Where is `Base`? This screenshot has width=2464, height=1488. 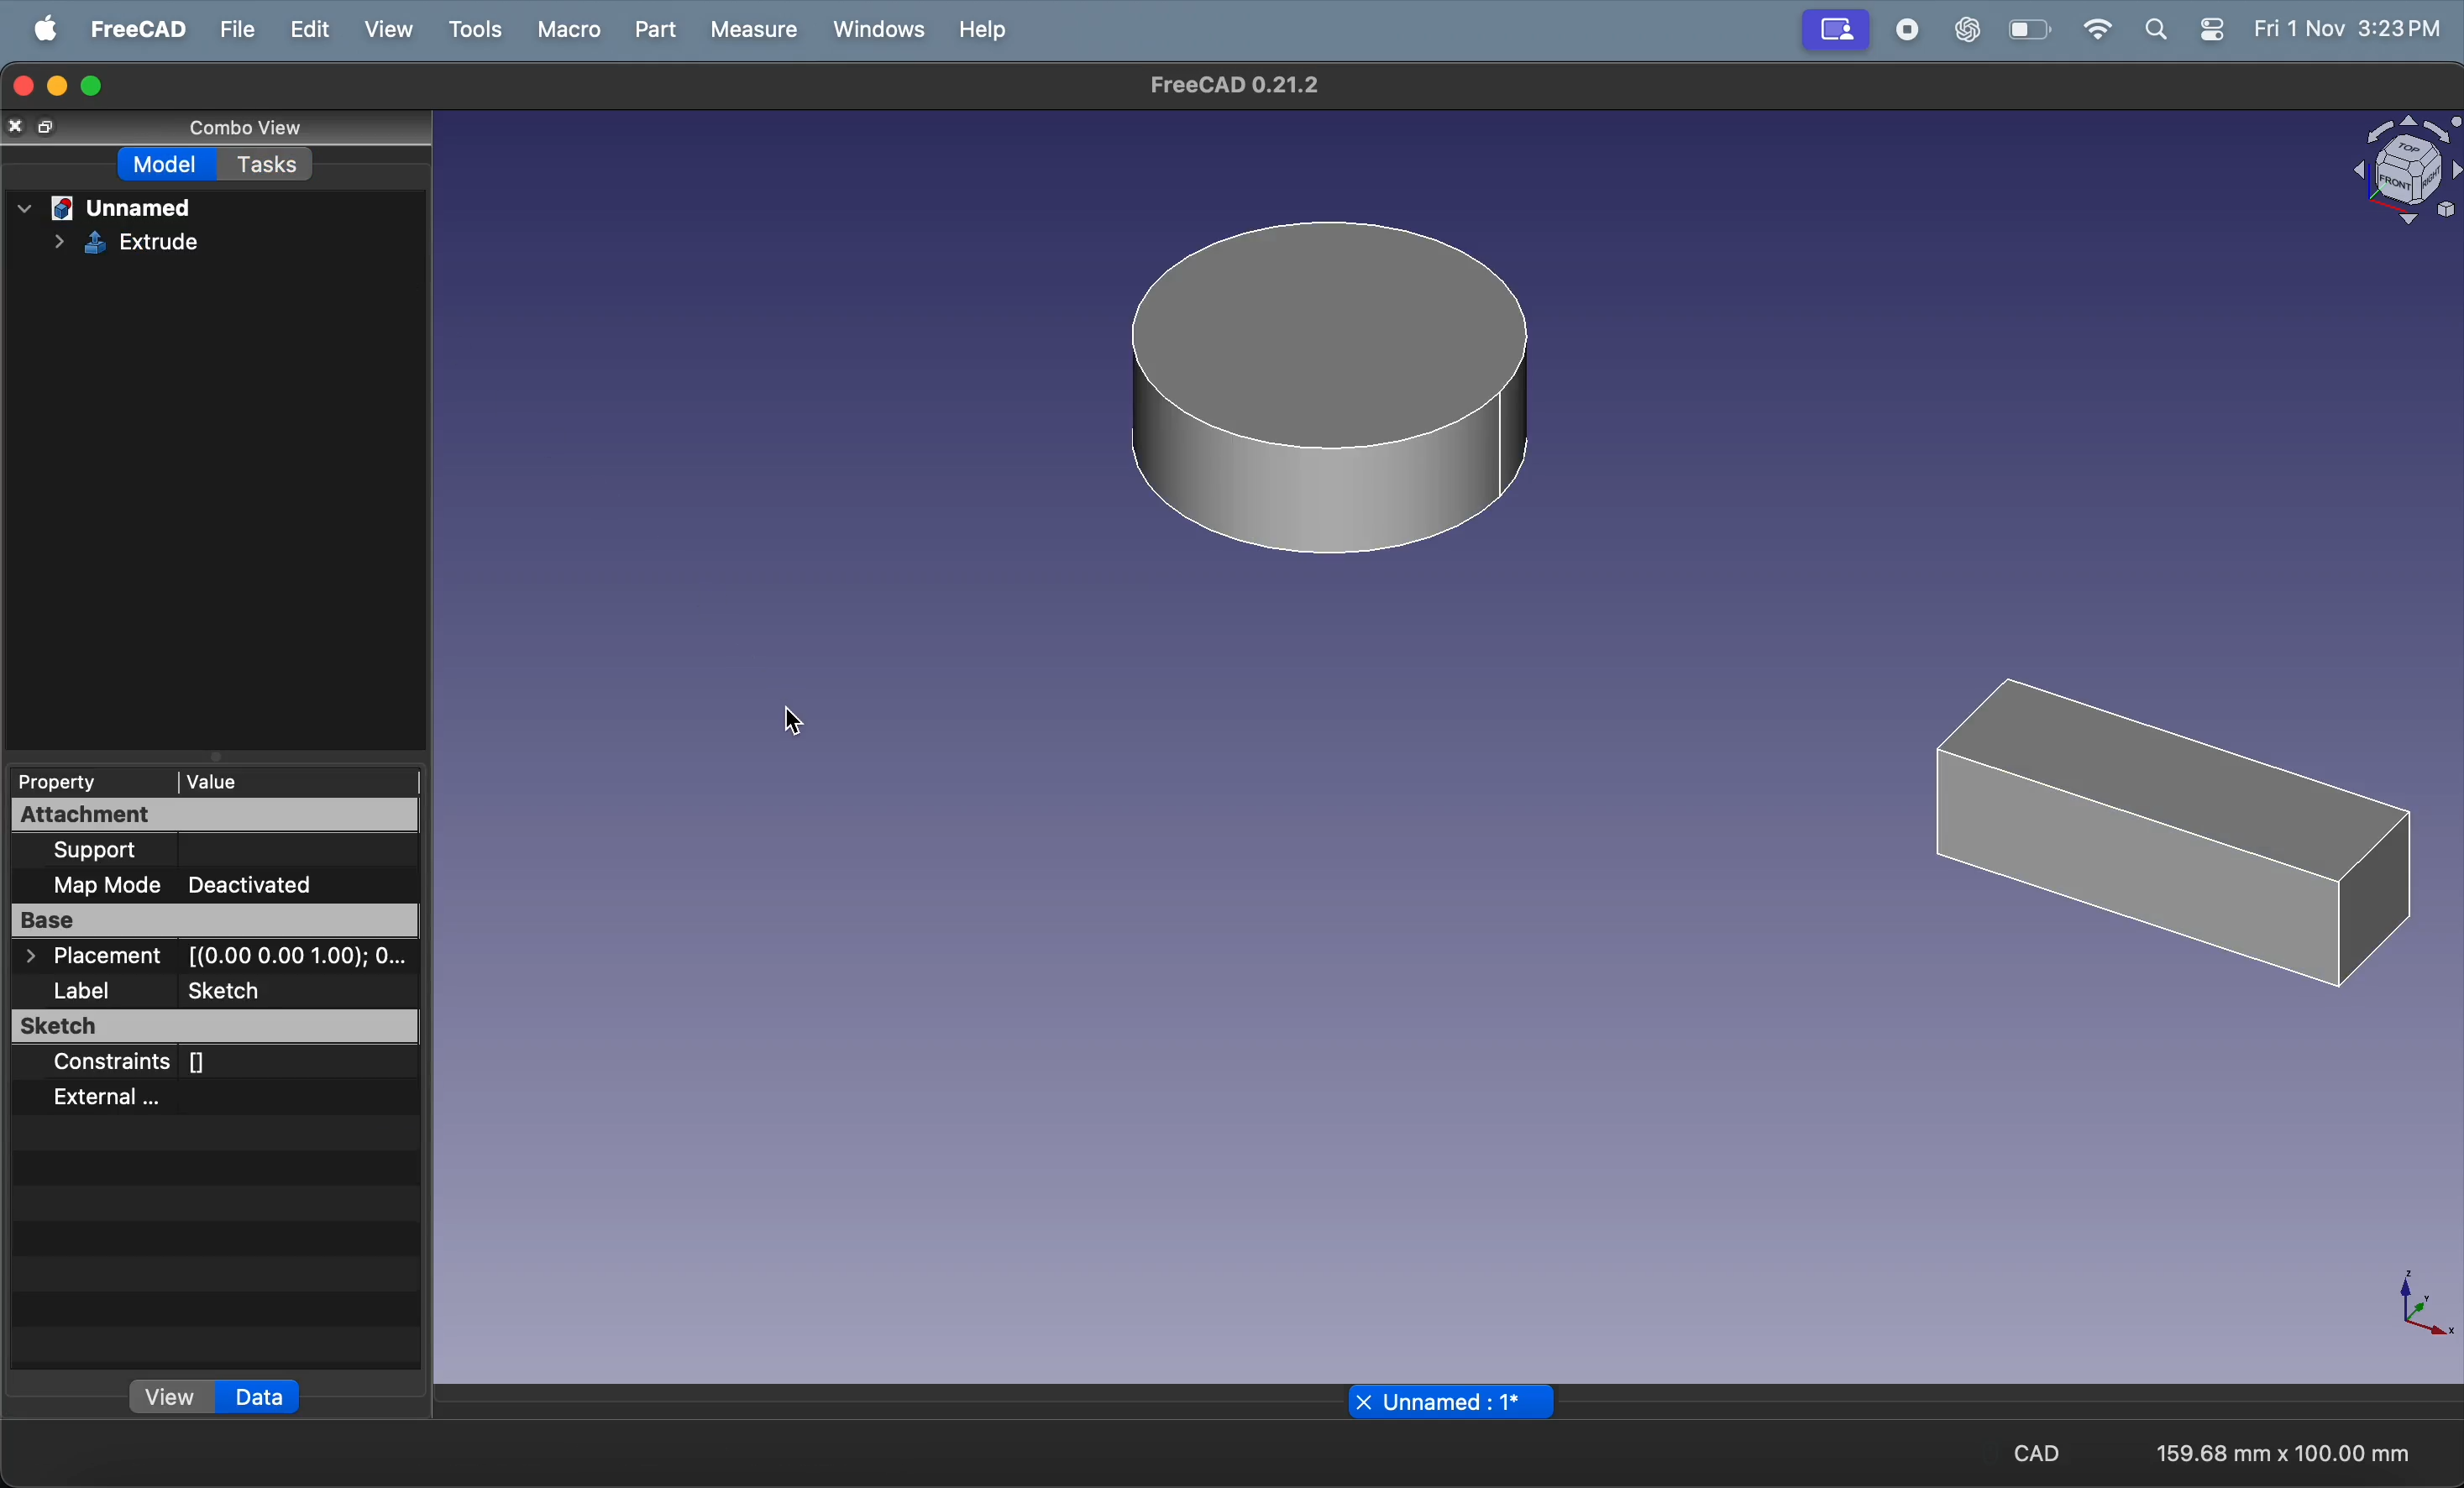
Base is located at coordinates (215, 921).